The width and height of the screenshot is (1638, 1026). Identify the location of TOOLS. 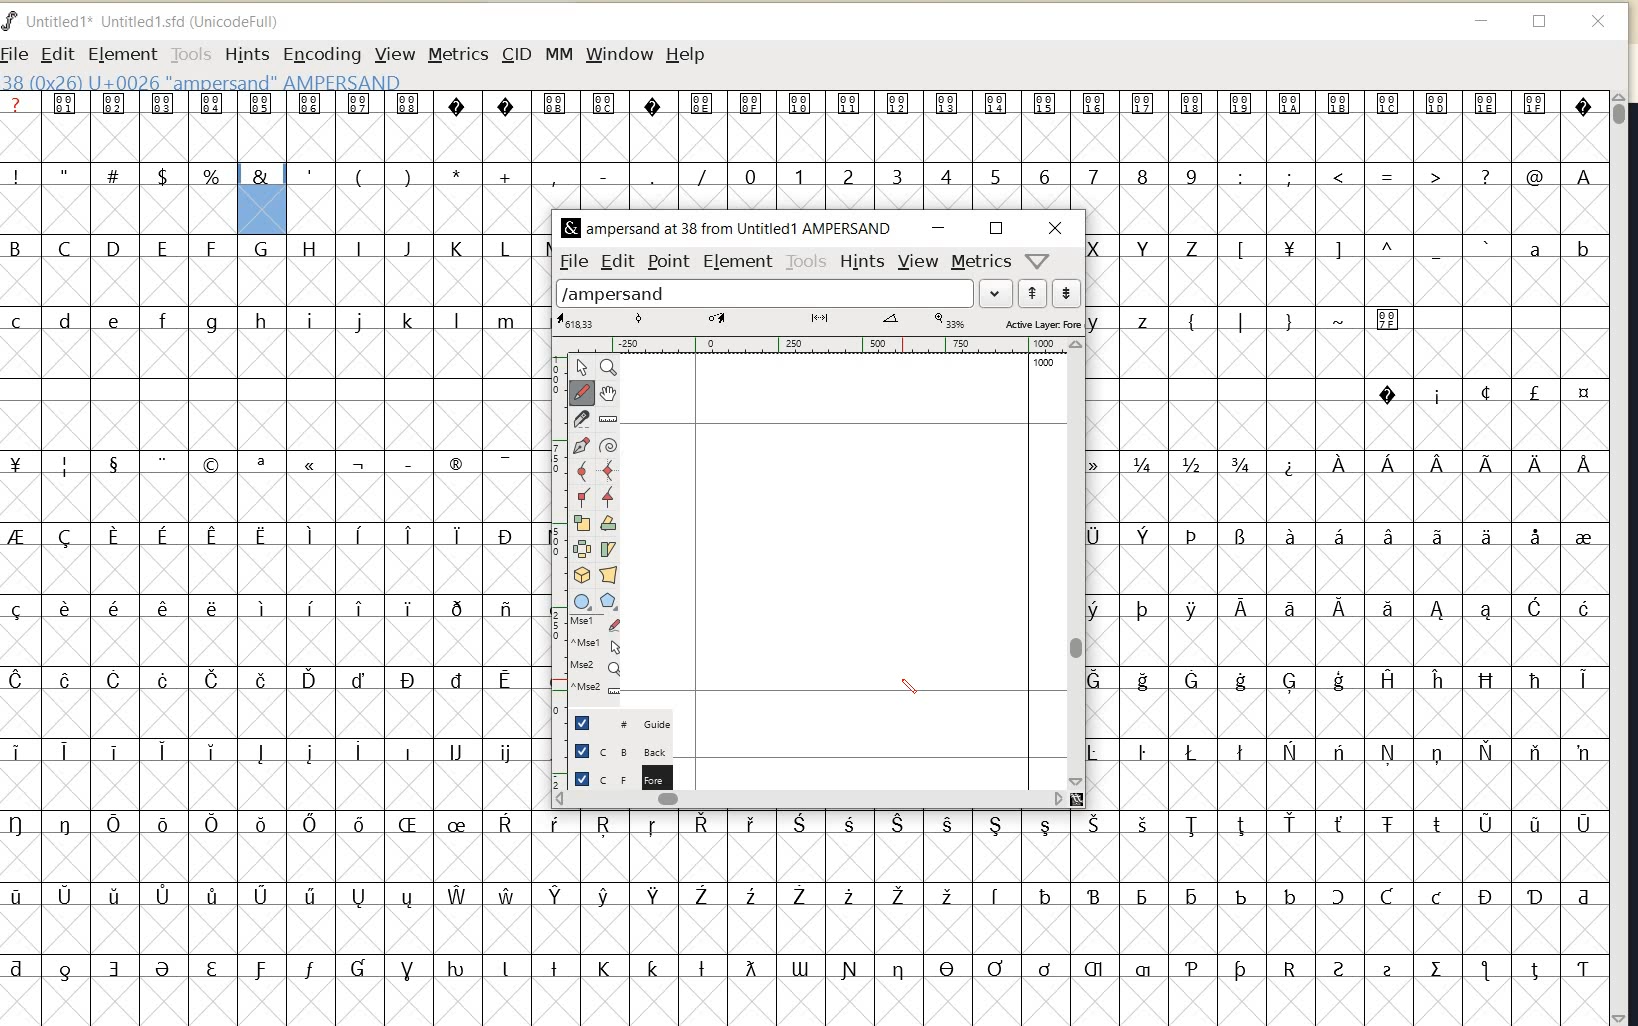
(807, 261).